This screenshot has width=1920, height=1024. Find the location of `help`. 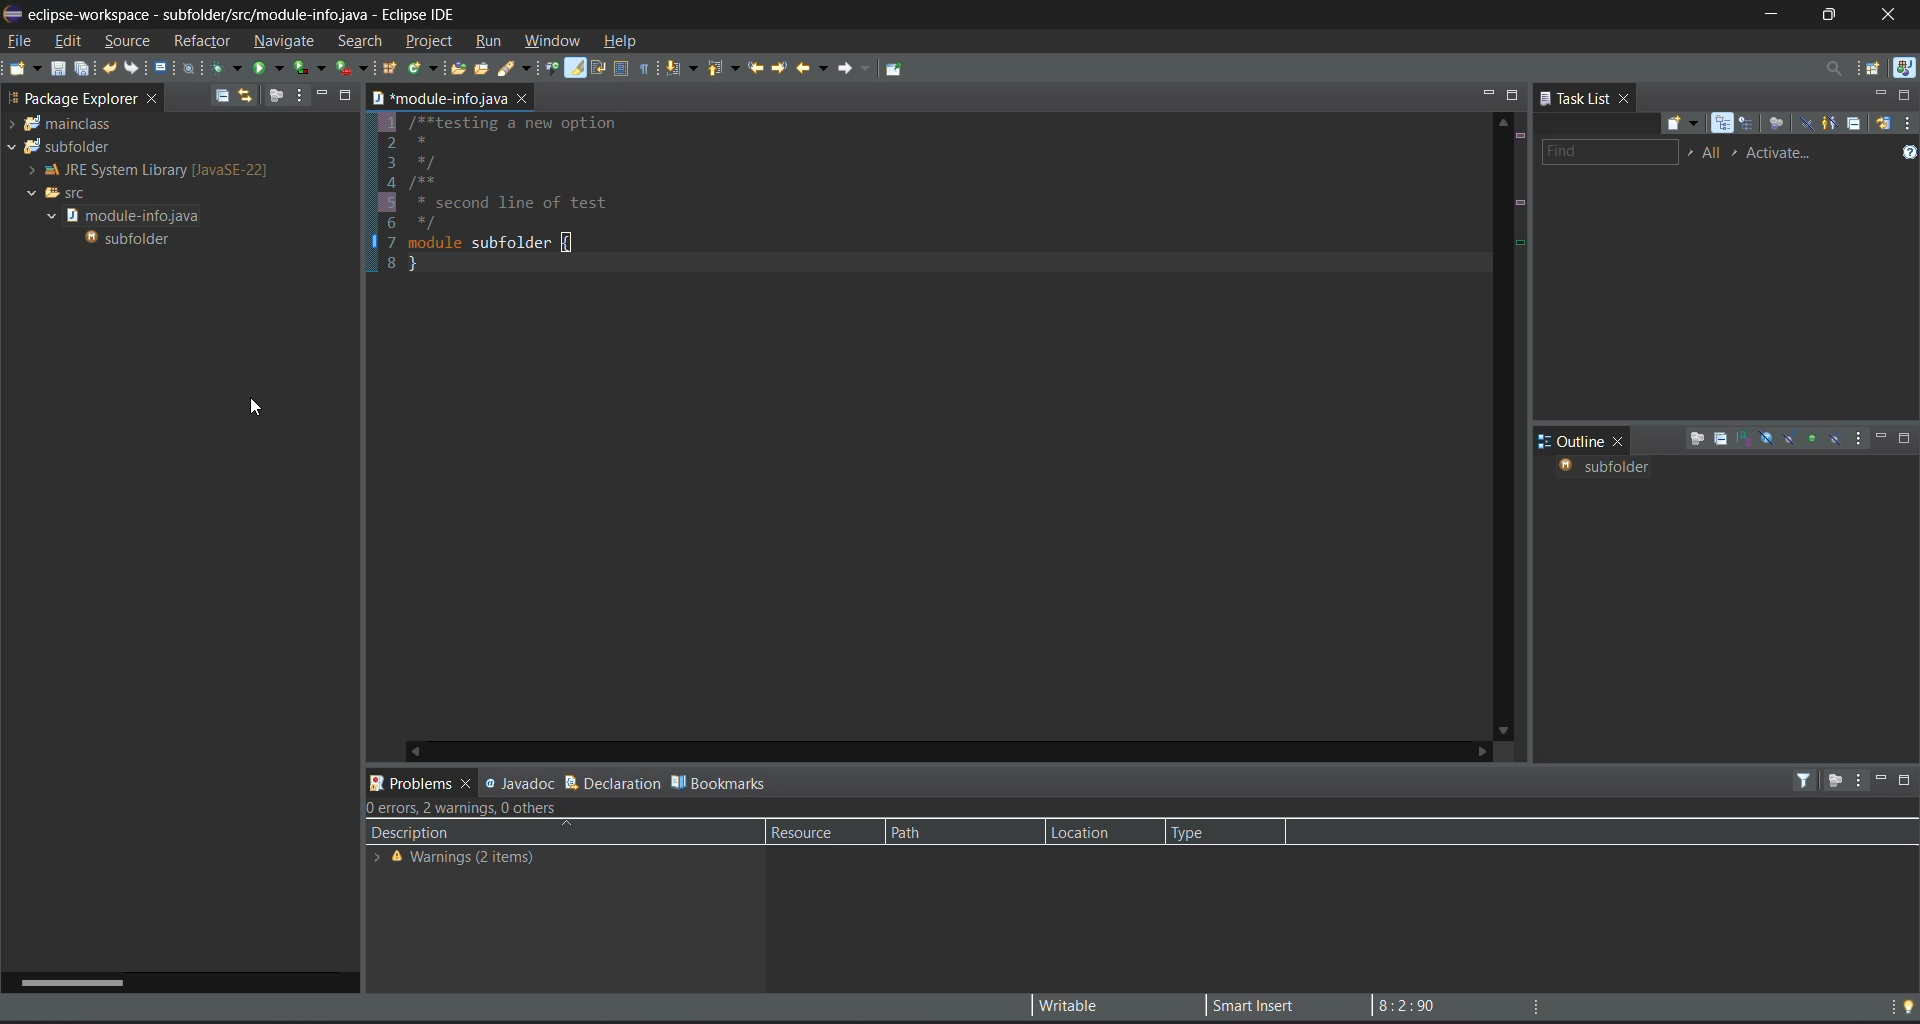

help is located at coordinates (625, 43).